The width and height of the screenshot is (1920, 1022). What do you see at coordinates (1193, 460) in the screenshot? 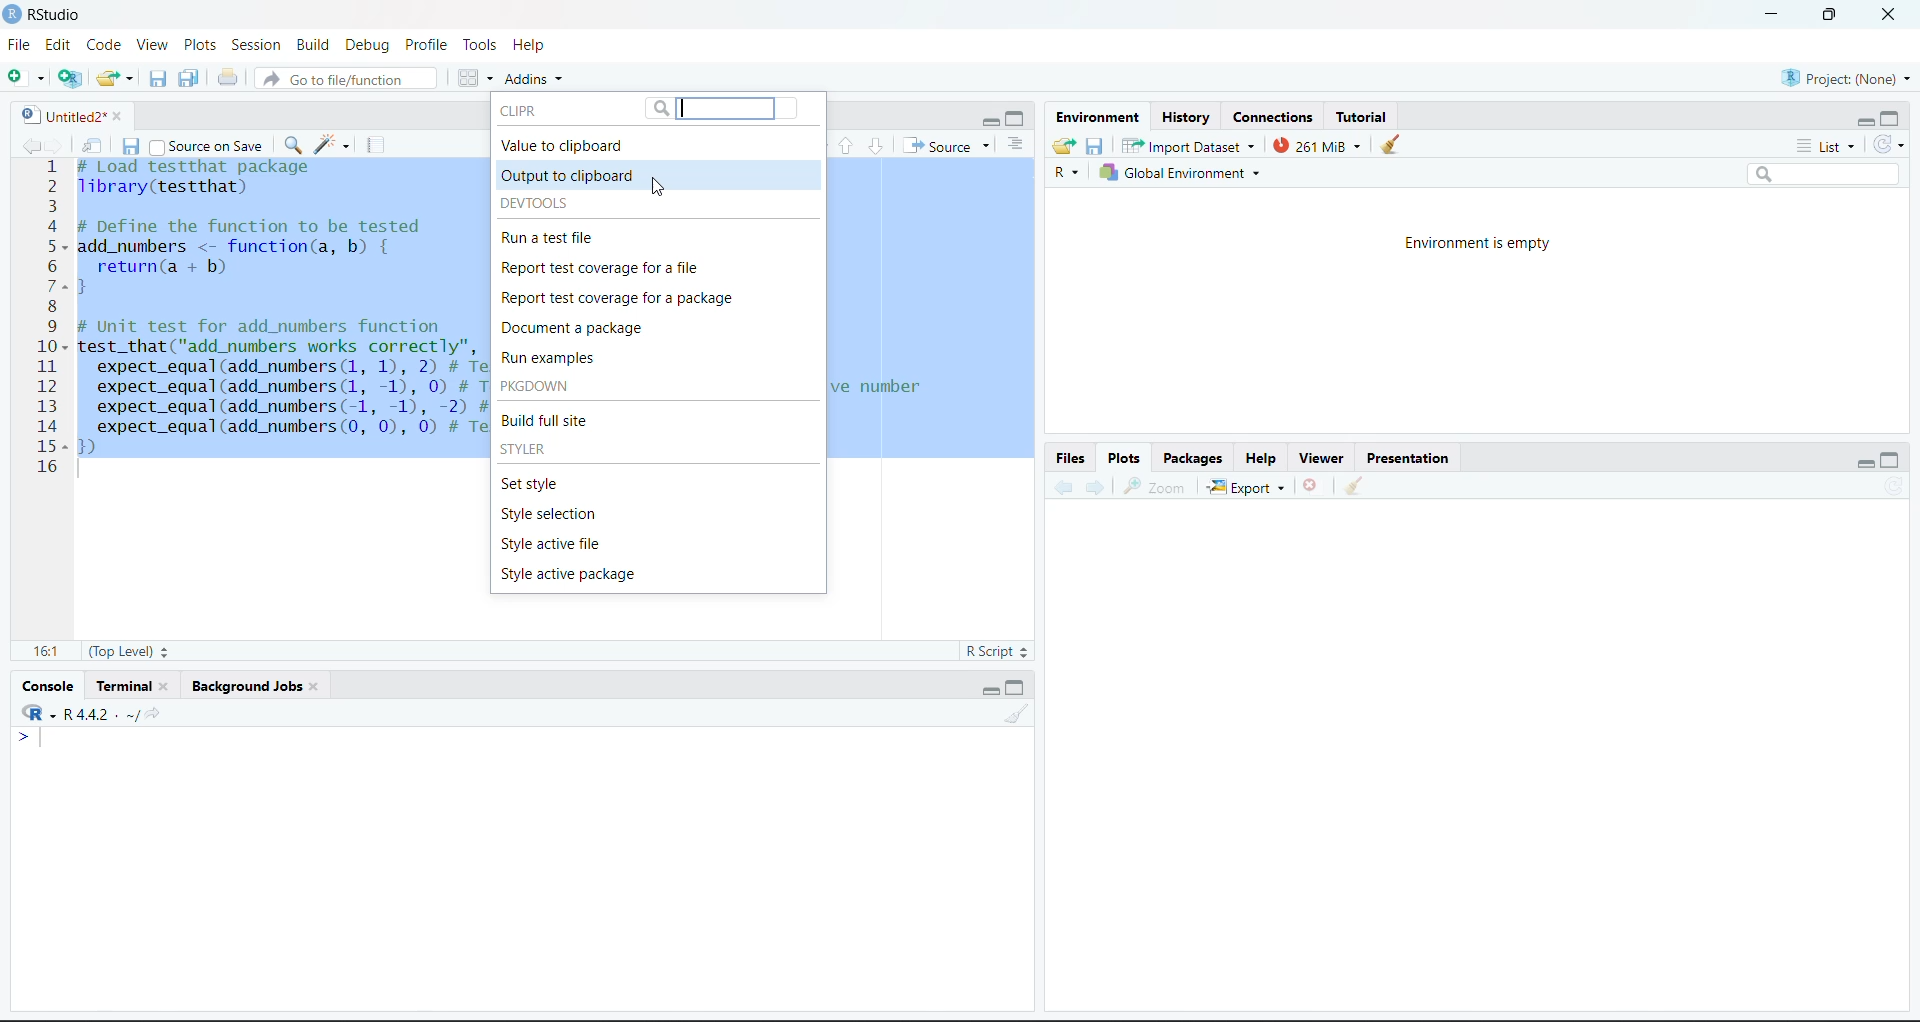
I see `Packages` at bounding box center [1193, 460].